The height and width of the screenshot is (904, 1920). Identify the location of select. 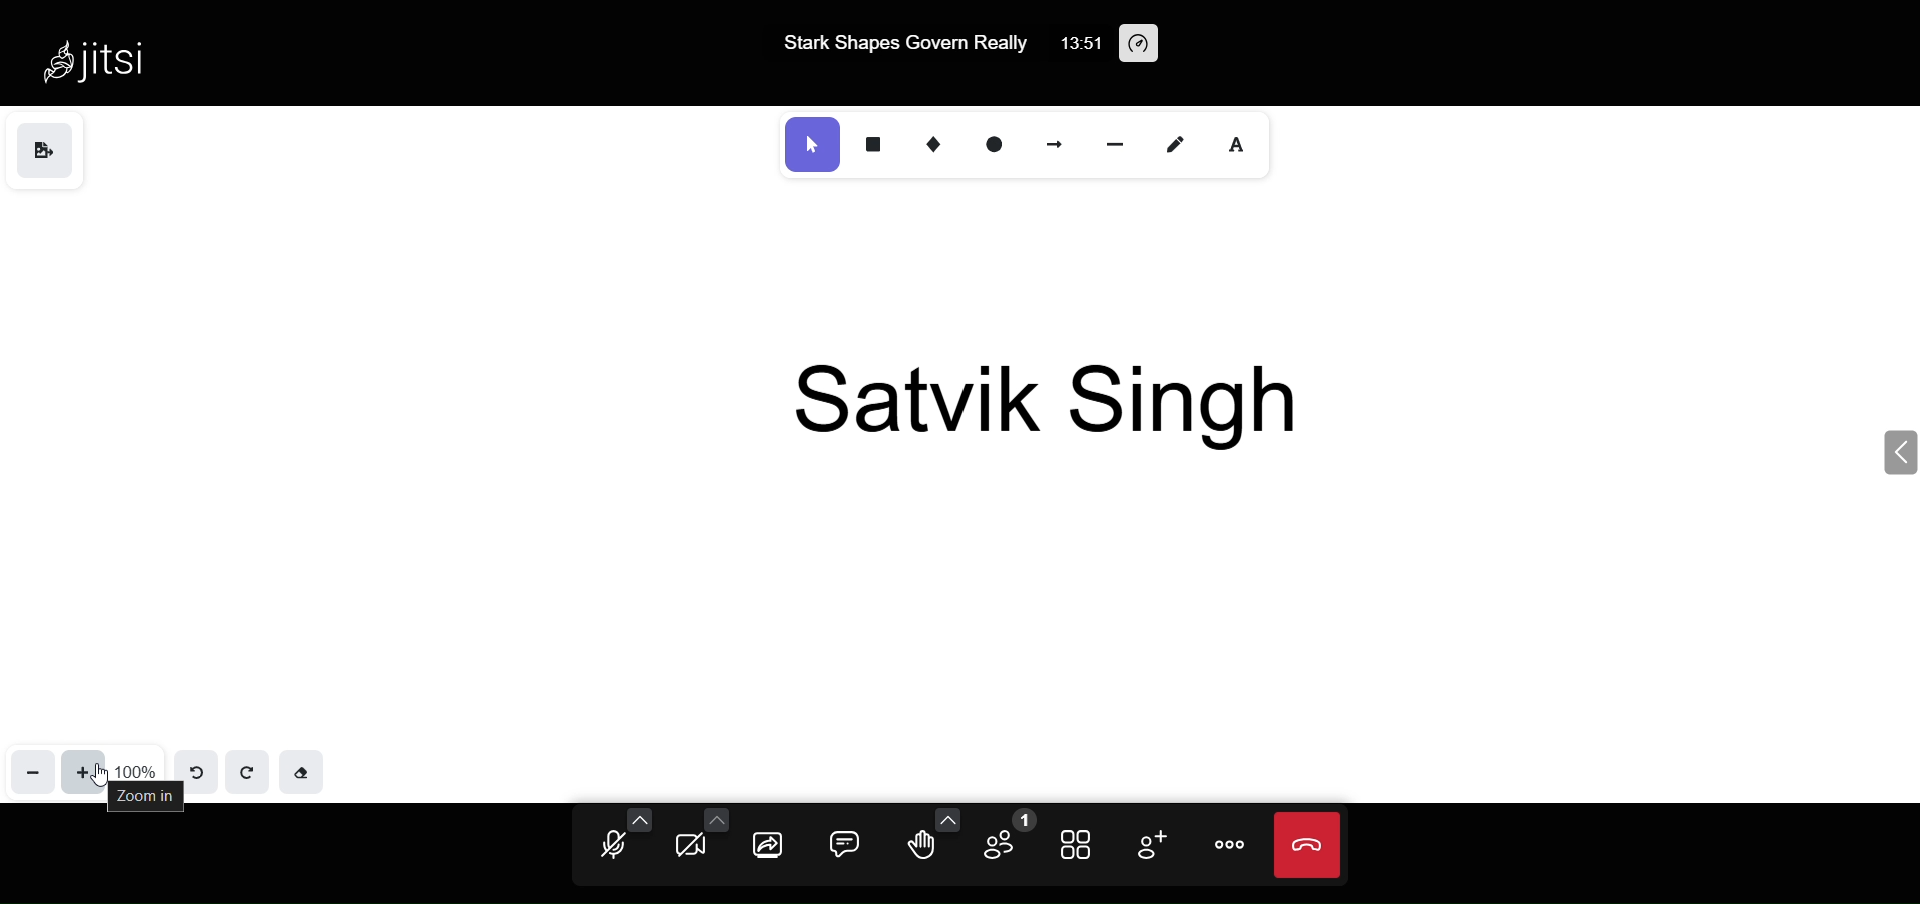
(811, 143).